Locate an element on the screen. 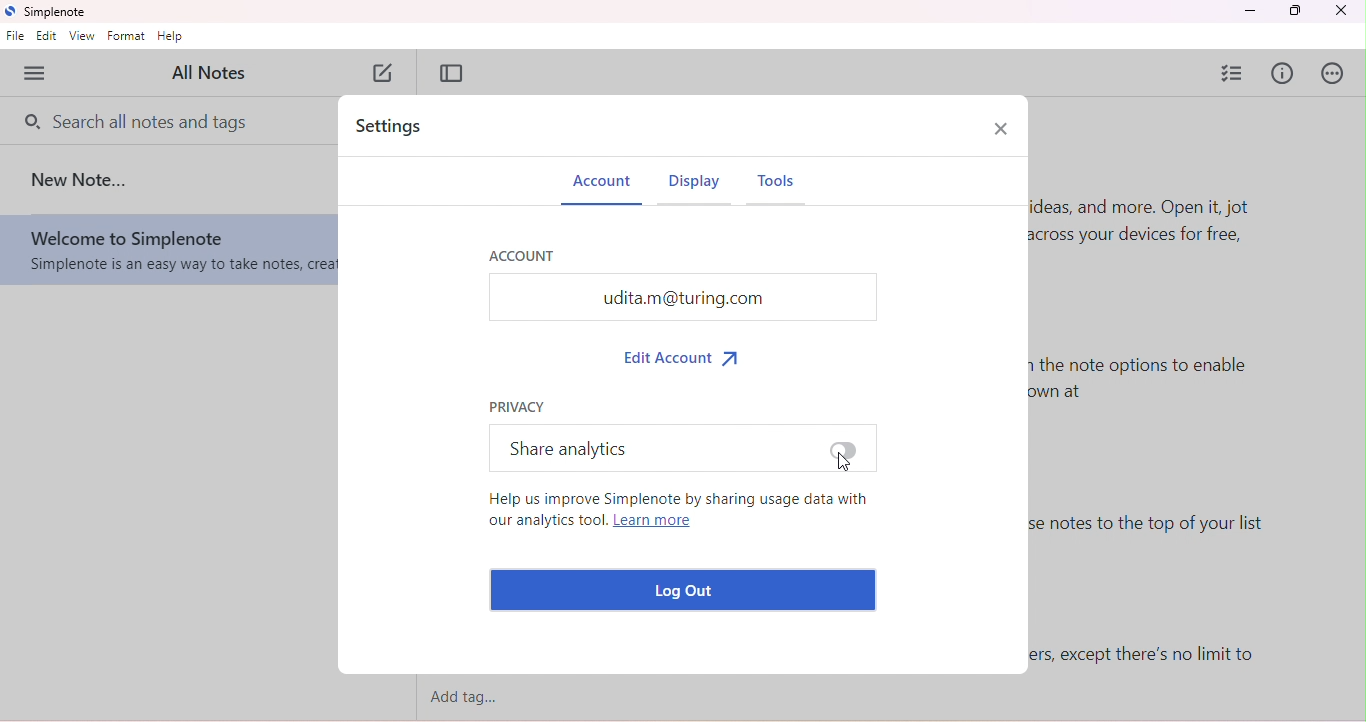 The image size is (1366, 722). new note is located at coordinates (82, 179).